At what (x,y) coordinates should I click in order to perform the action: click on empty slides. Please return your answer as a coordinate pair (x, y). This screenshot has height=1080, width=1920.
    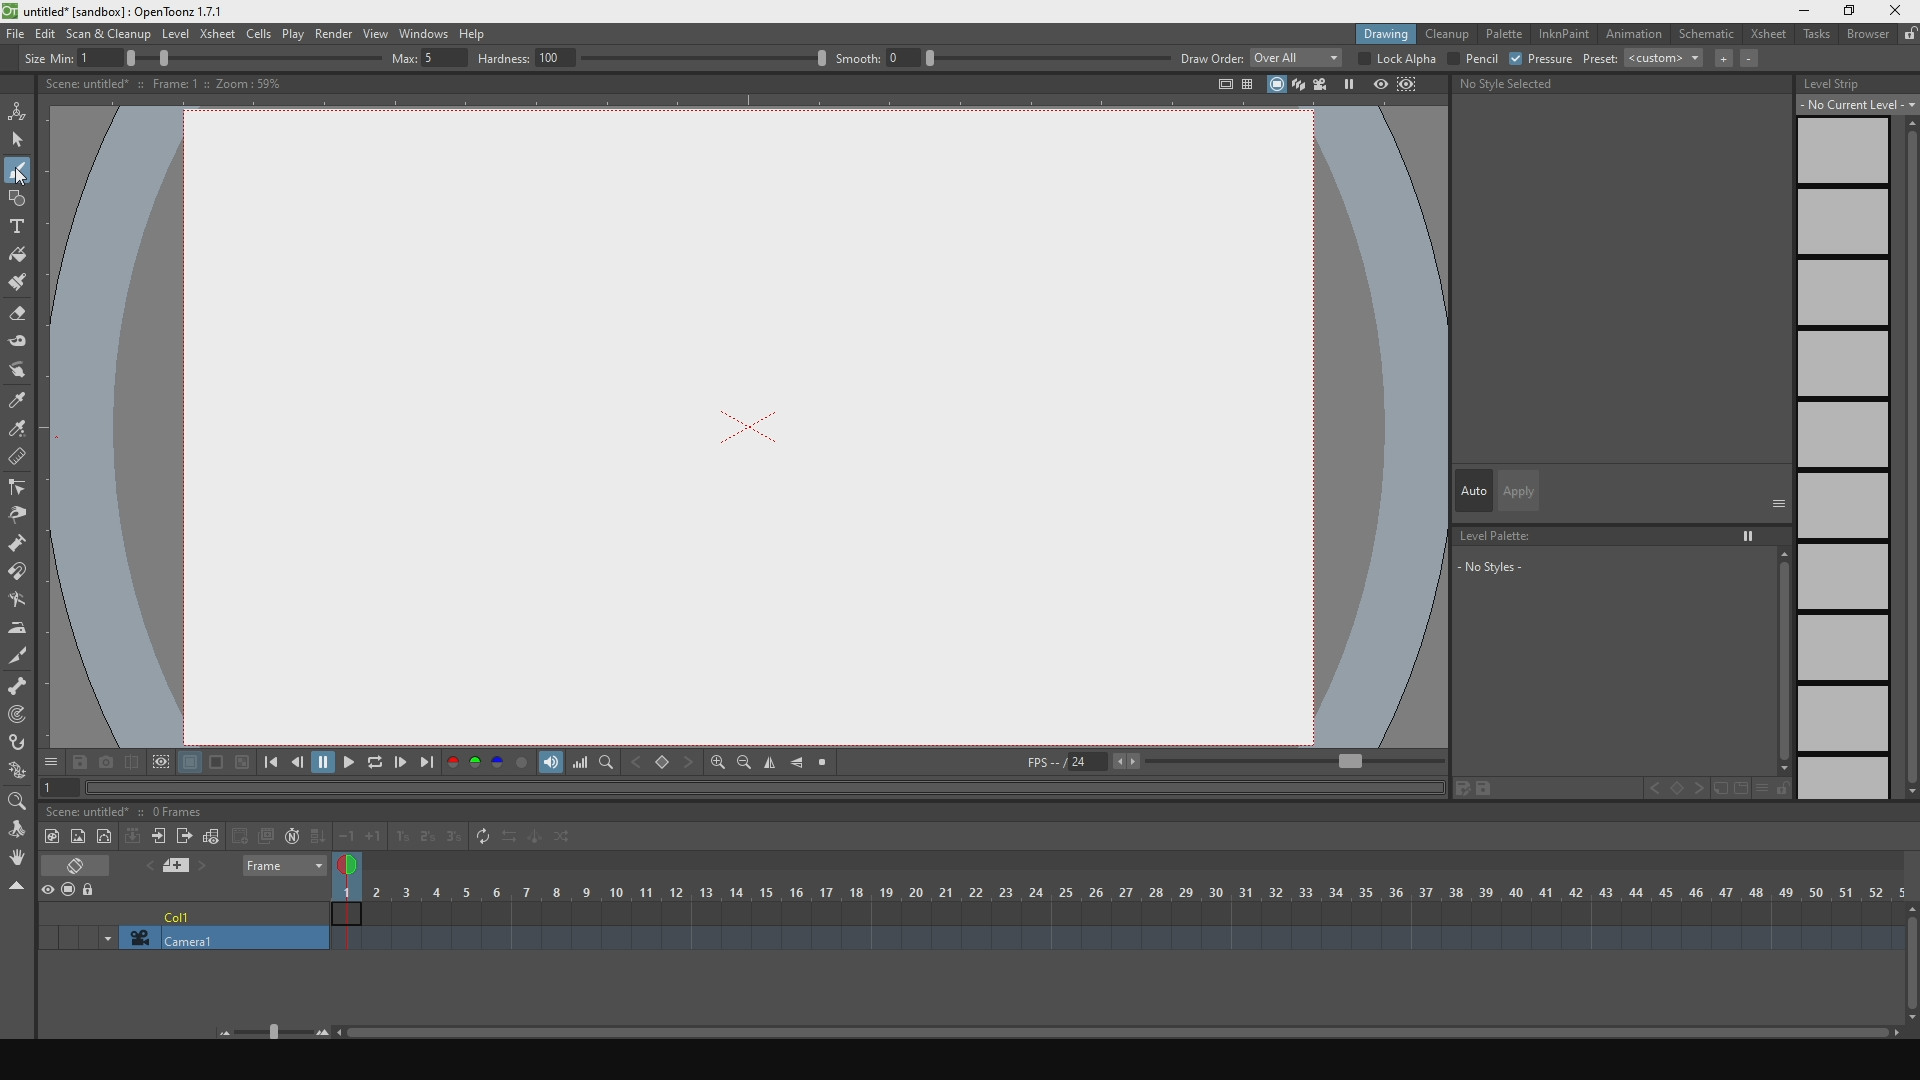
    Looking at the image, I should click on (1843, 461).